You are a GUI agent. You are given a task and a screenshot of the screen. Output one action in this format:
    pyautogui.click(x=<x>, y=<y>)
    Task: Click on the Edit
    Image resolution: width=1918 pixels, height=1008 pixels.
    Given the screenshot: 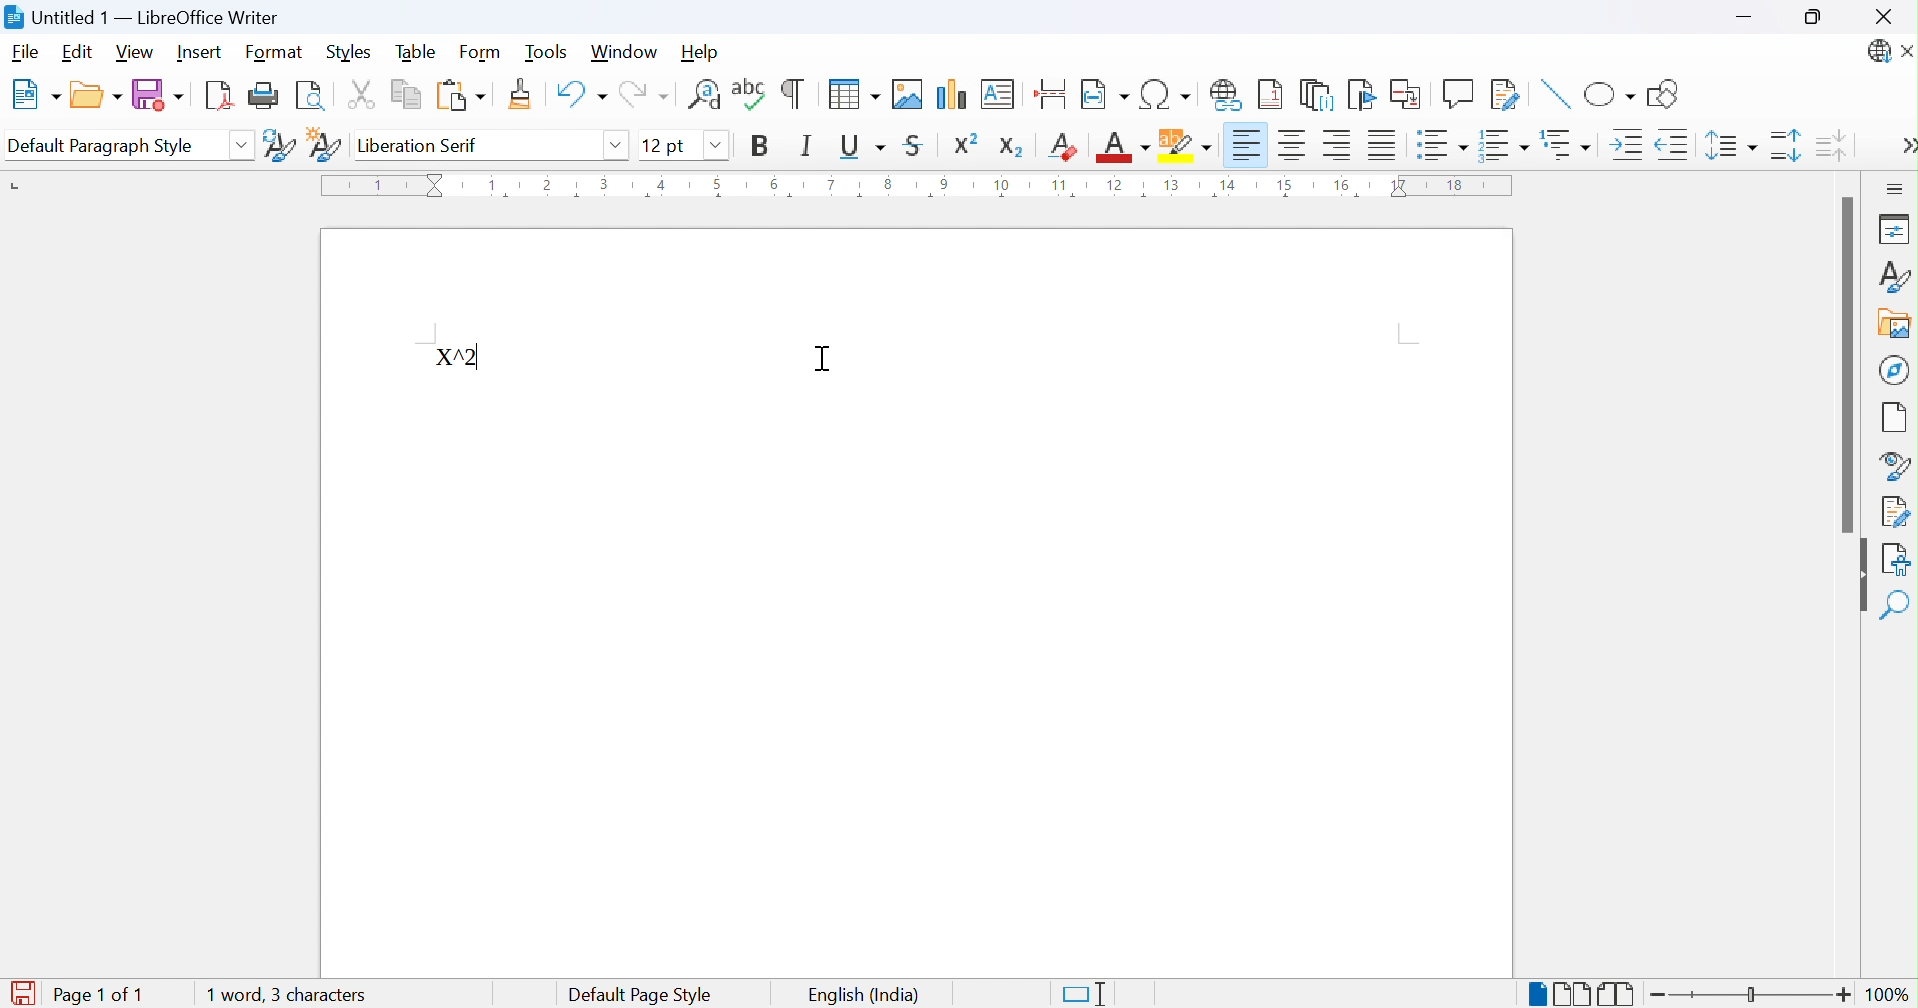 What is the action you would take?
    pyautogui.click(x=78, y=53)
    